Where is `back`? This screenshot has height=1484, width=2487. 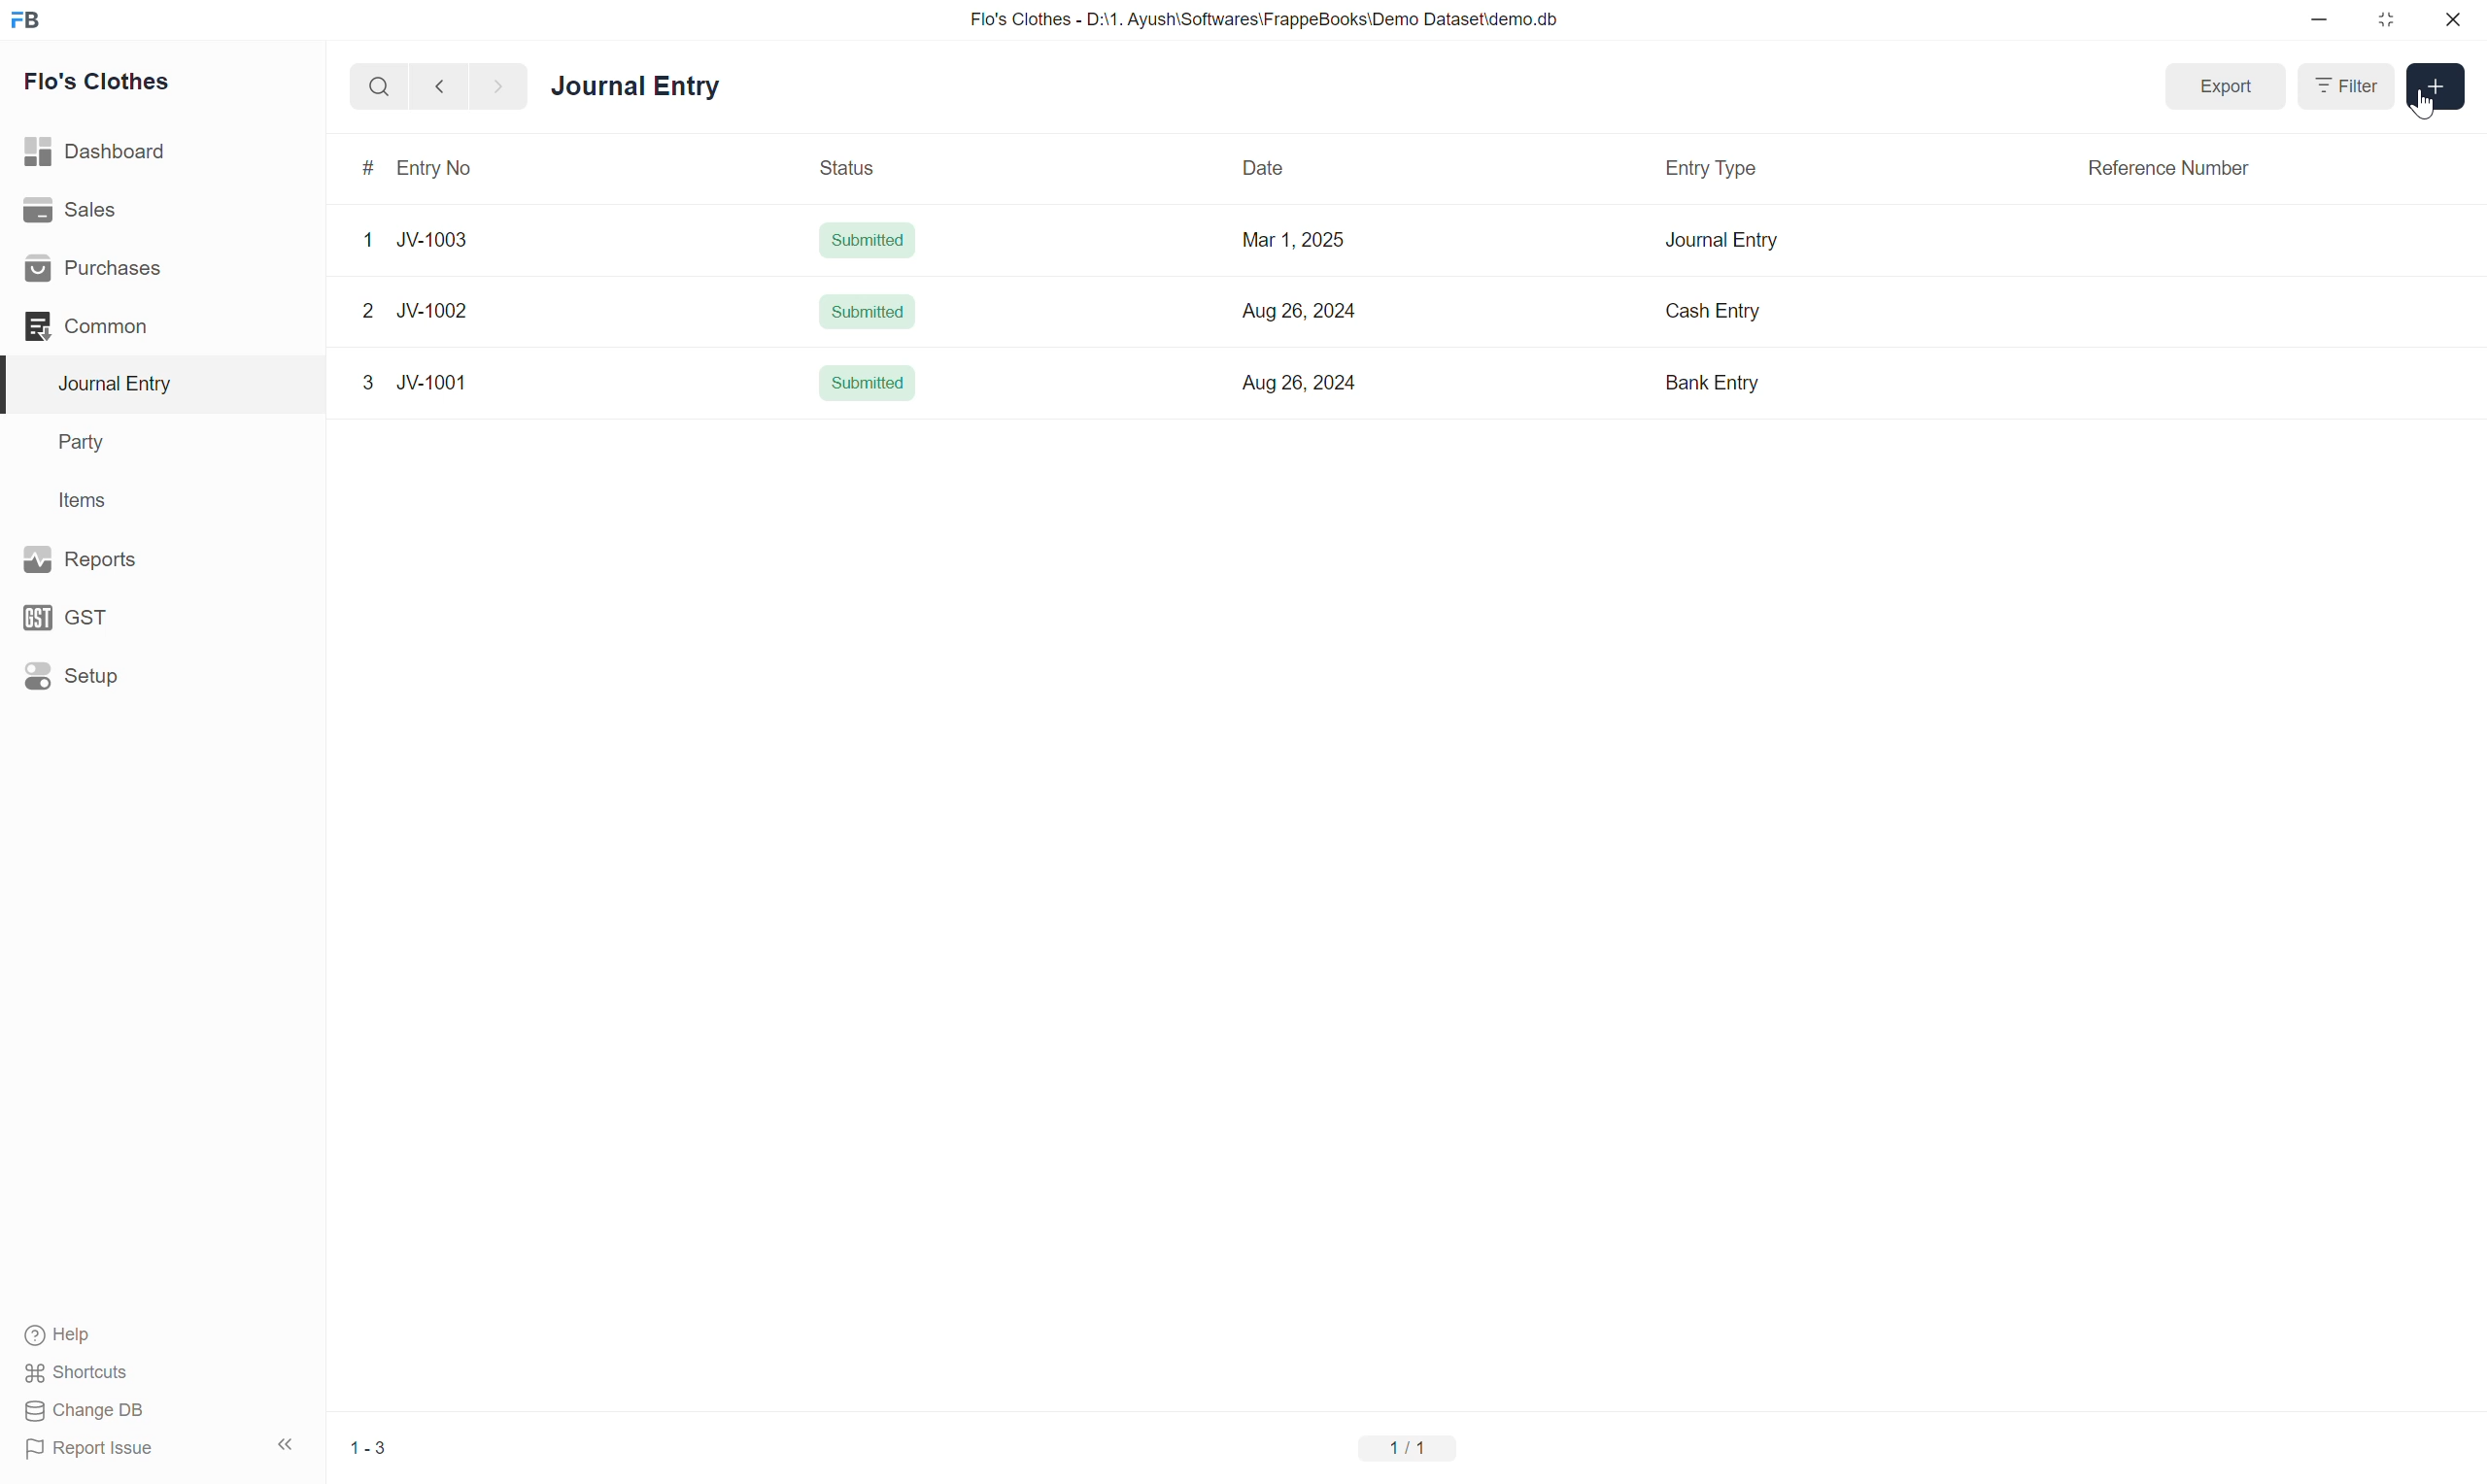
back is located at coordinates (435, 87).